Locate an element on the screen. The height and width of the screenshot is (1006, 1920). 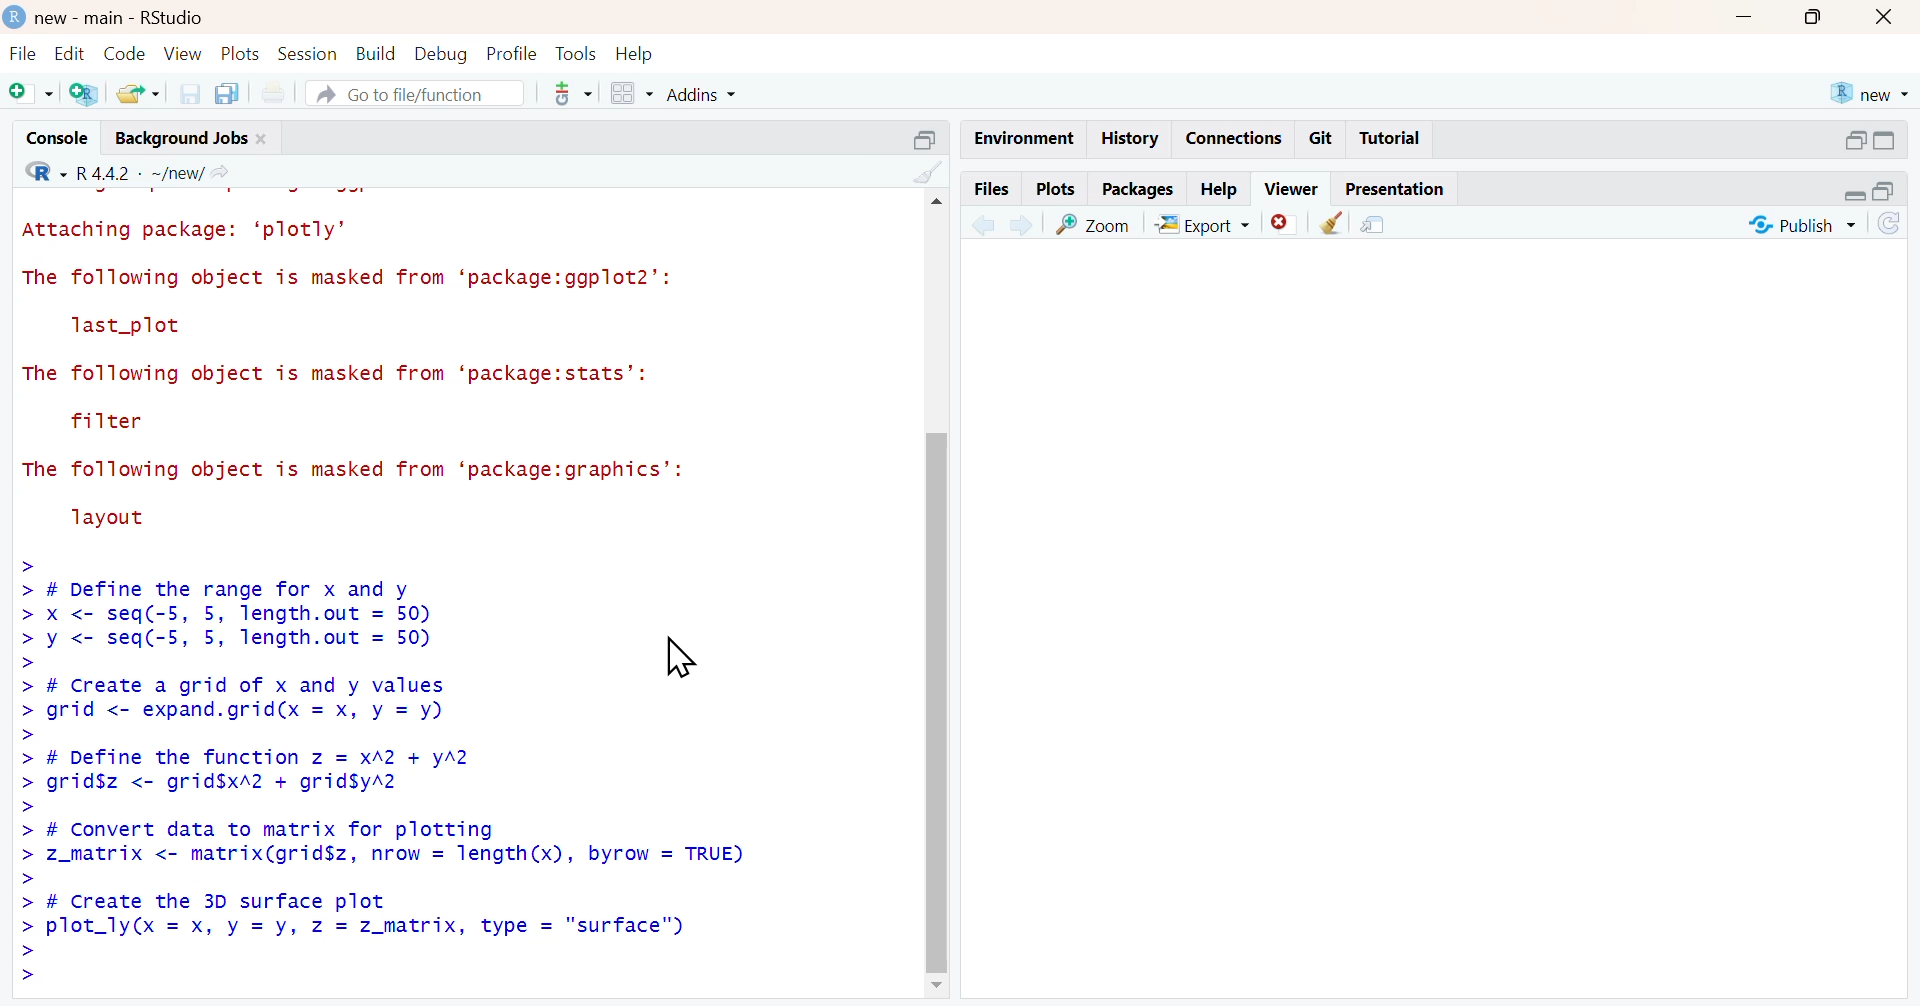
file is located at coordinates (20, 53).